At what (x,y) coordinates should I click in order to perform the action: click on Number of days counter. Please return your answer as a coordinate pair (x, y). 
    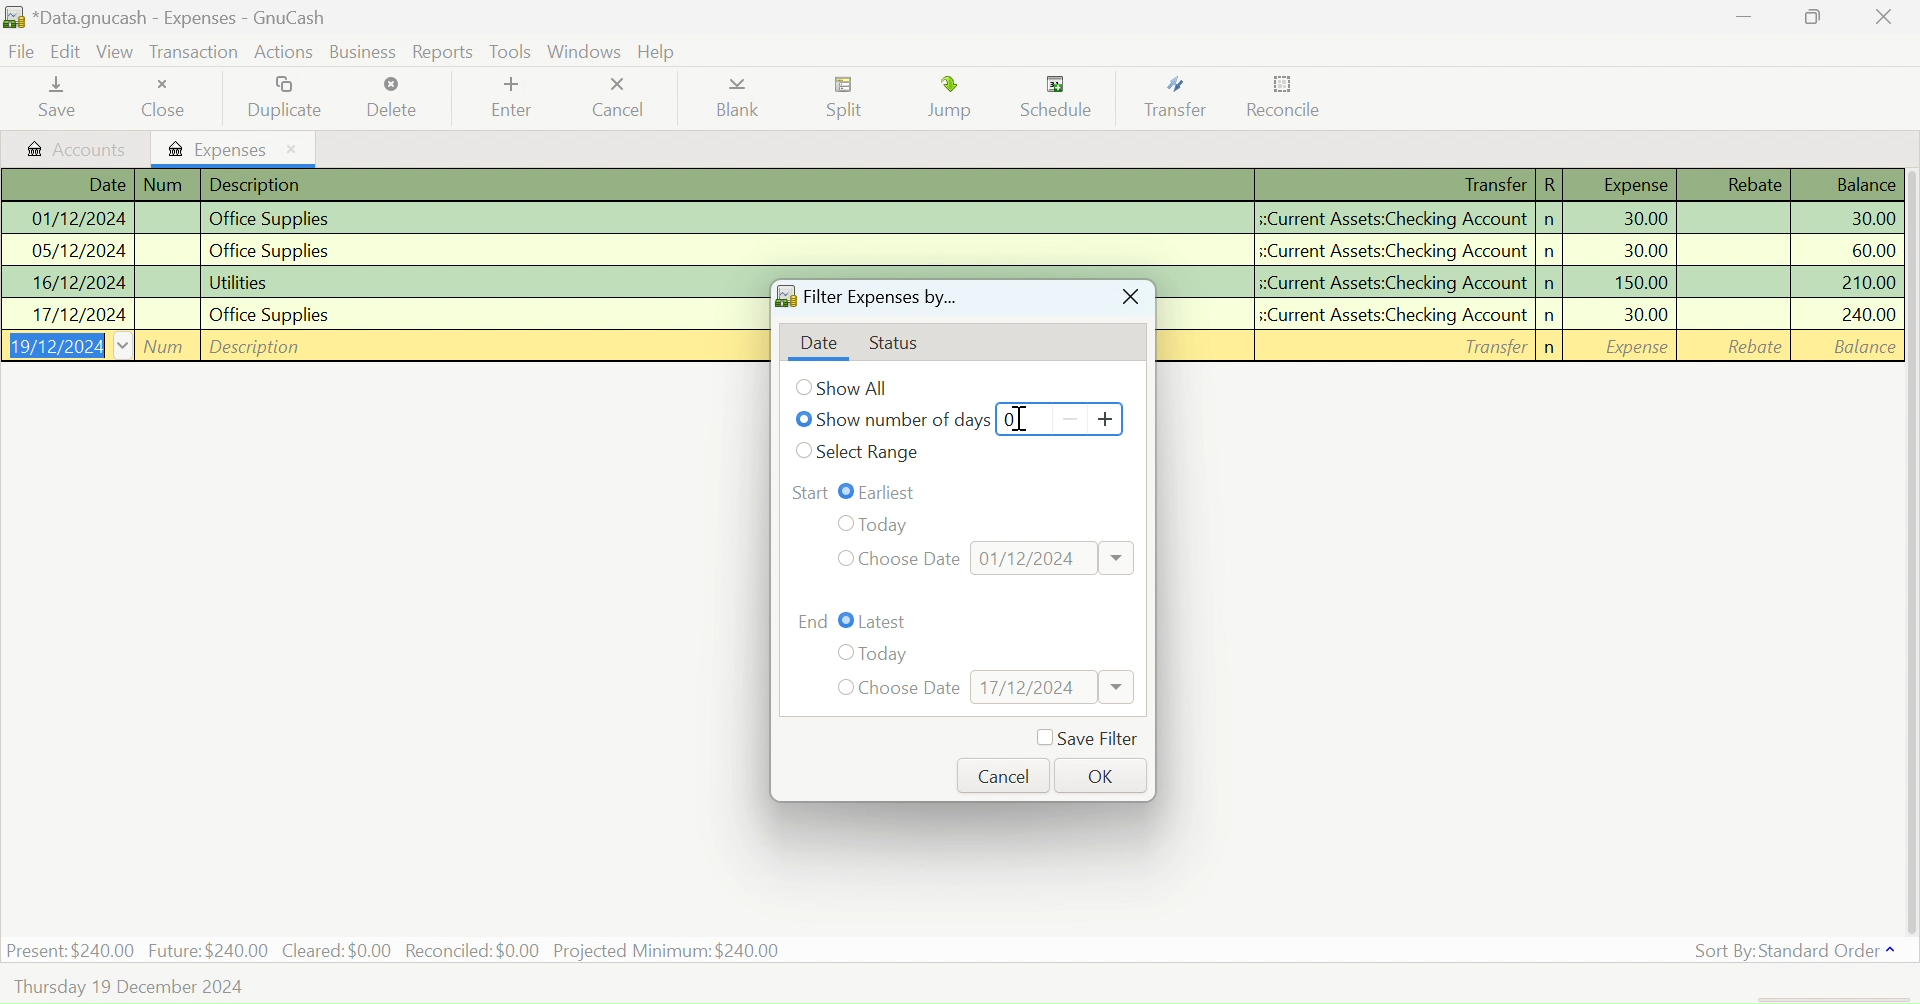
    Looking at the image, I should click on (1060, 418).